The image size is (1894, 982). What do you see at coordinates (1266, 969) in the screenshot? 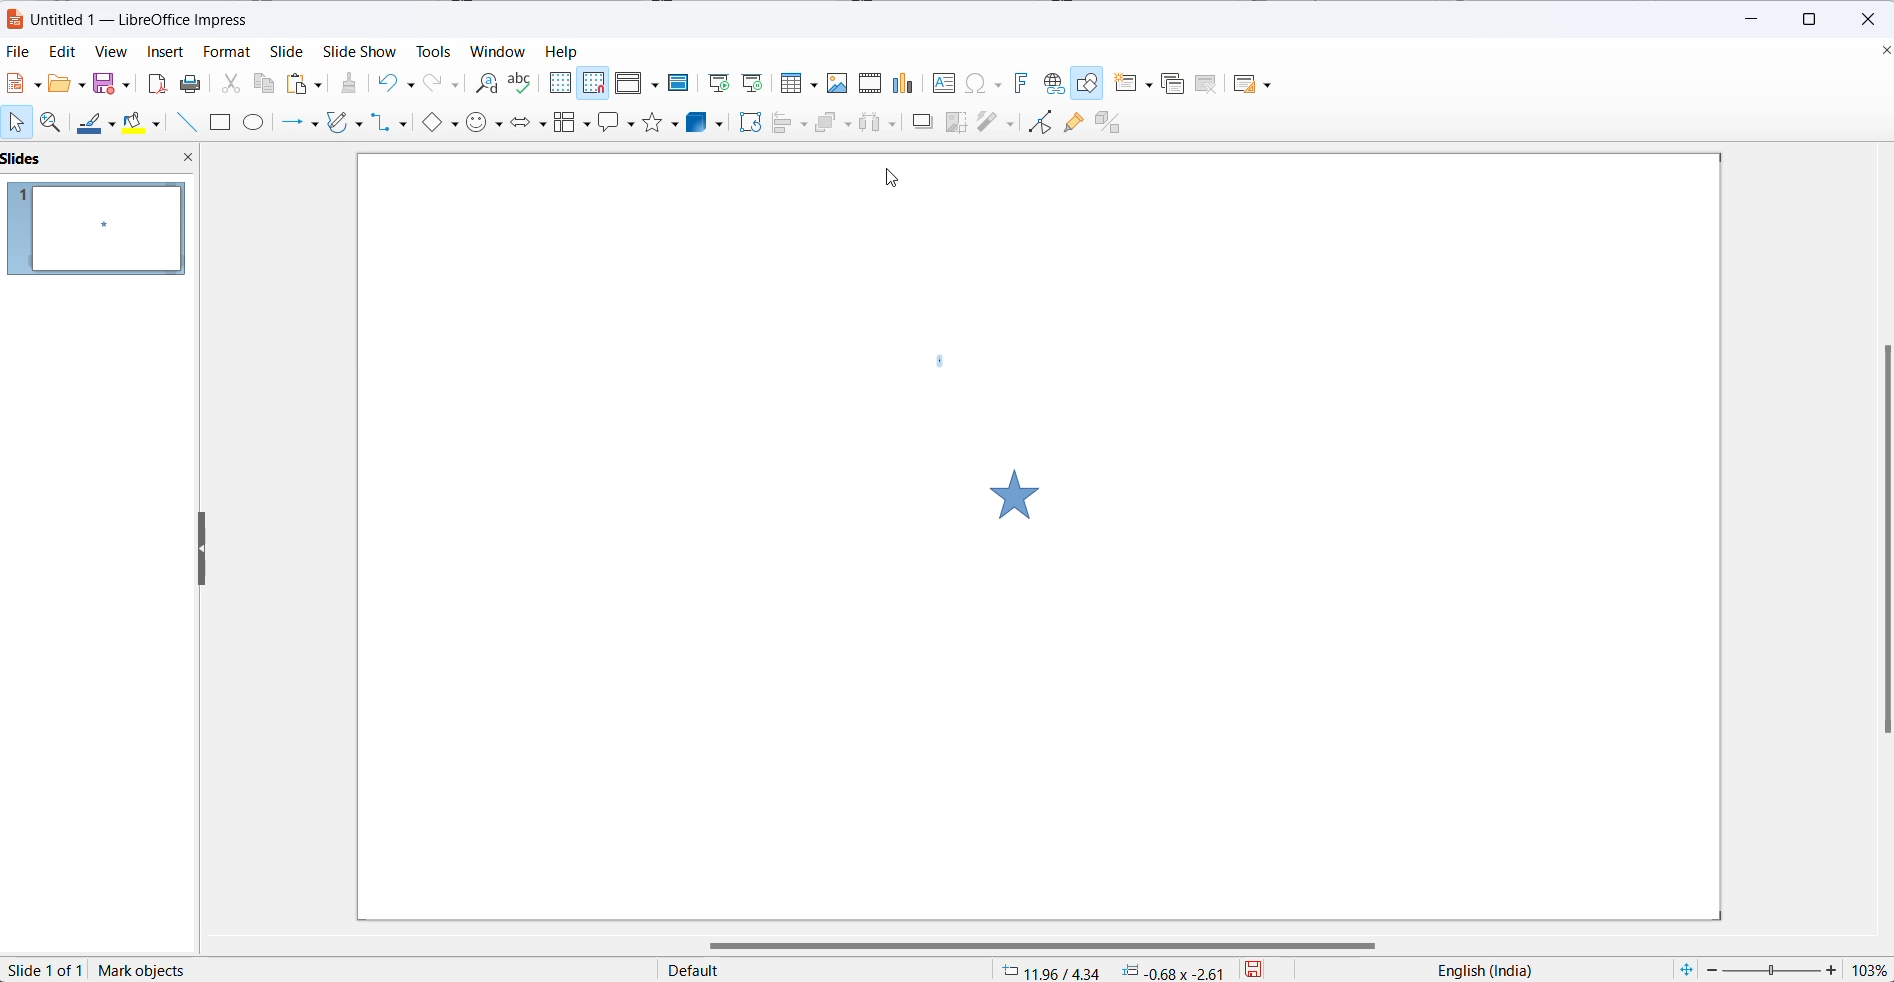
I see `save button` at bounding box center [1266, 969].